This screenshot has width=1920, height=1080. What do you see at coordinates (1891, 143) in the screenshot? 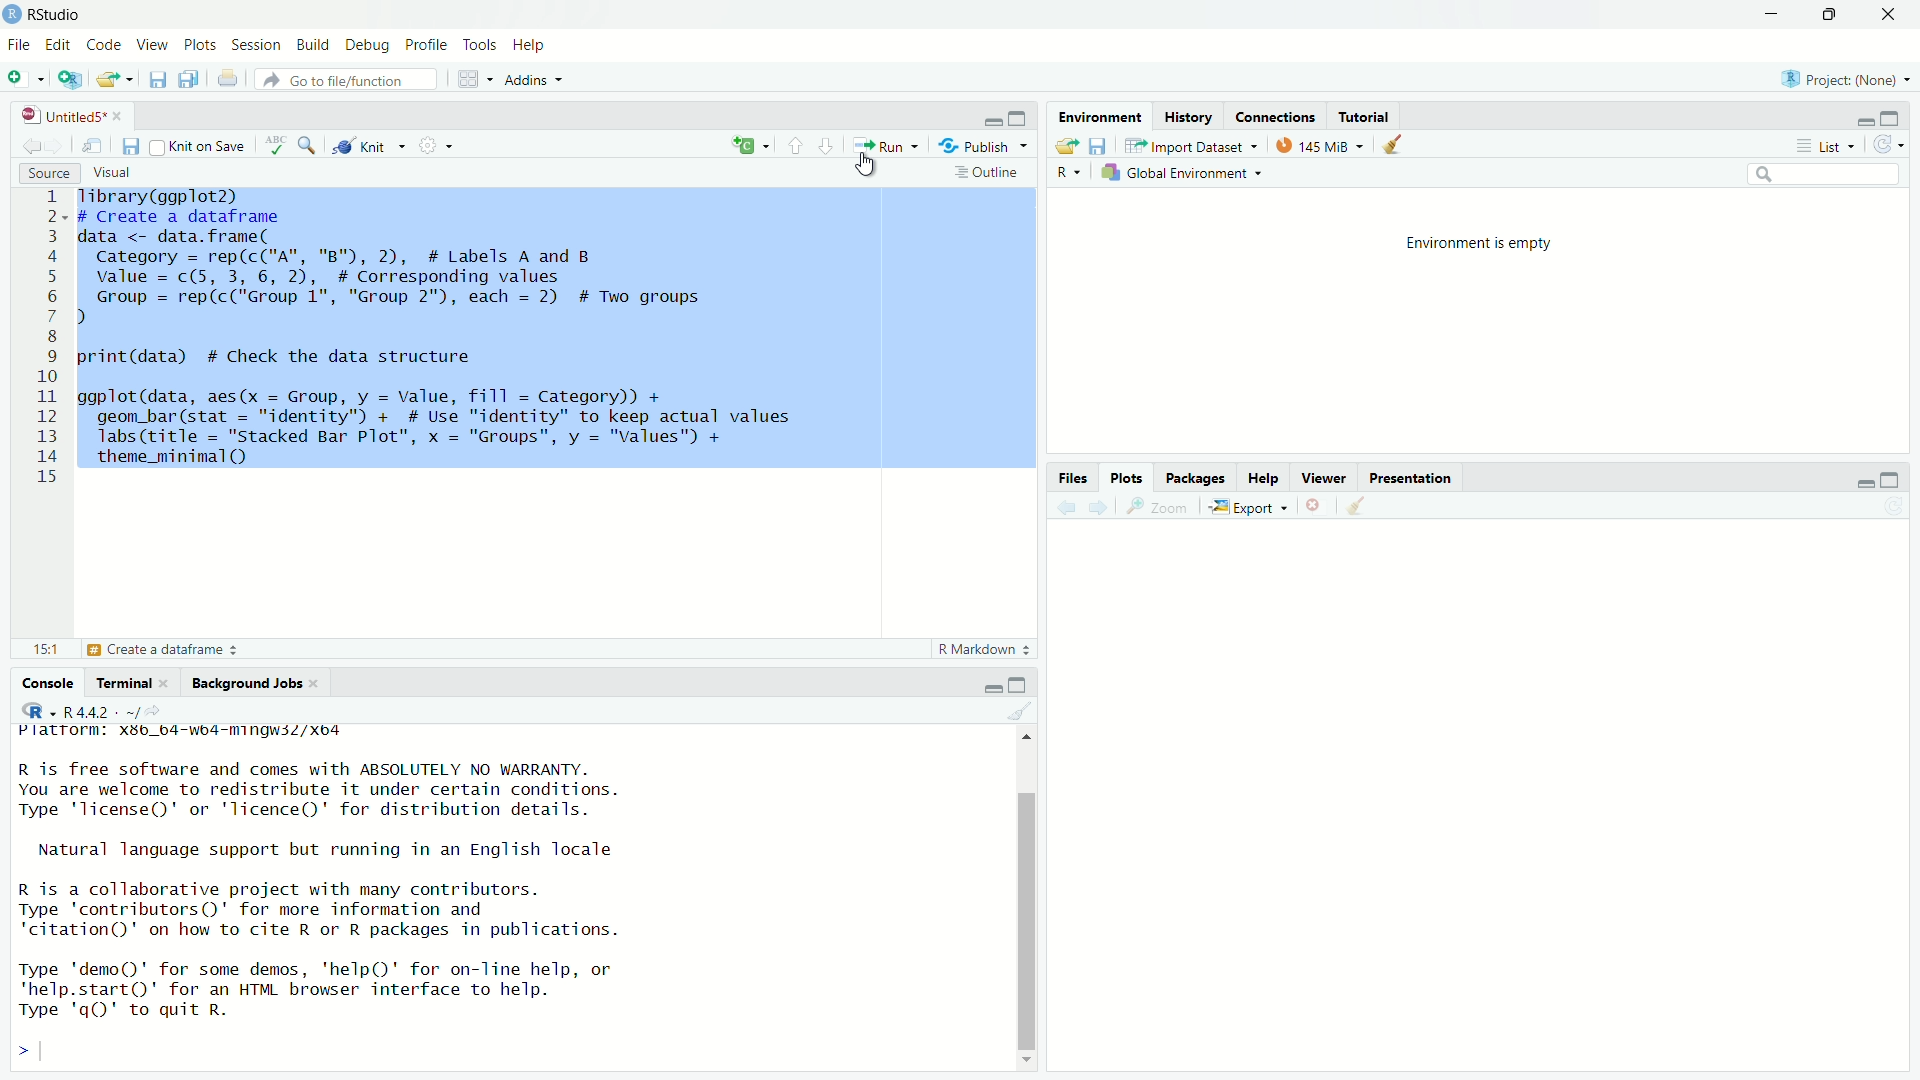
I see `Refresh the list of objects in the environment` at bounding box center [1891, 143].